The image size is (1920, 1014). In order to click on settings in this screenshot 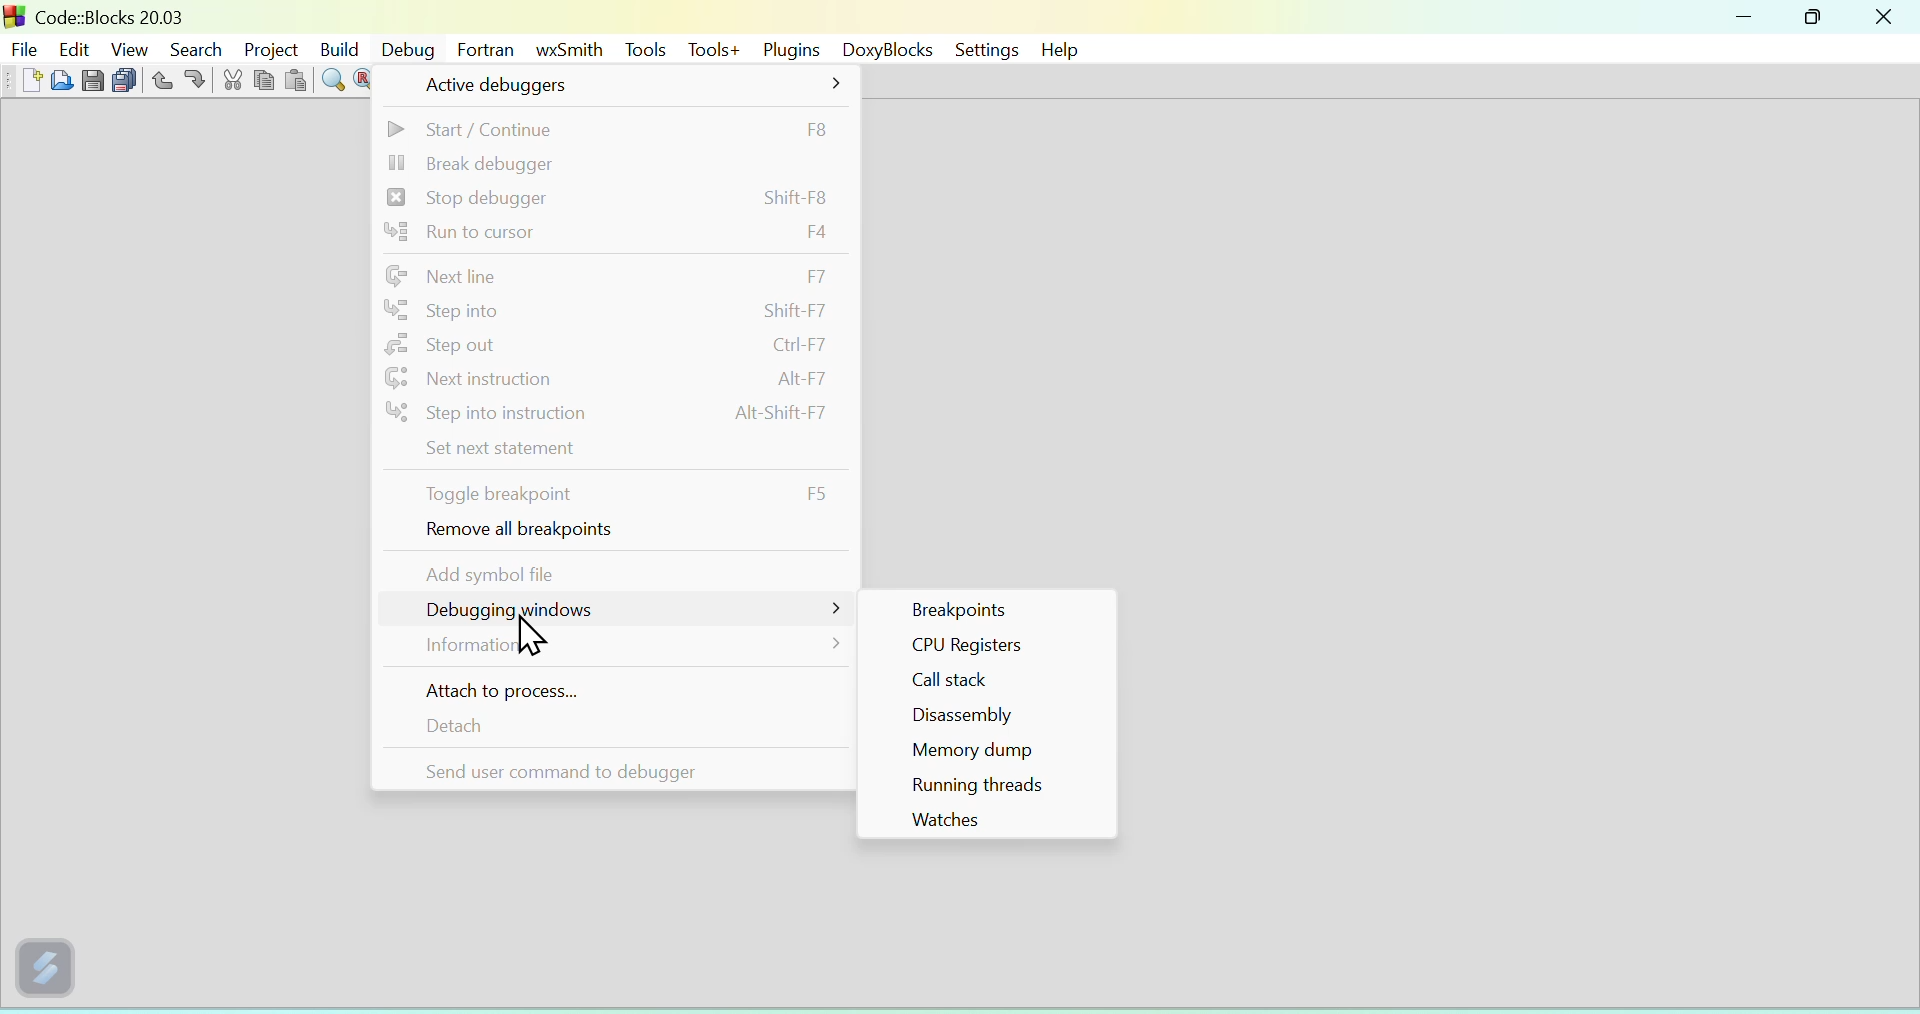, I will do `click(985, 50)`.